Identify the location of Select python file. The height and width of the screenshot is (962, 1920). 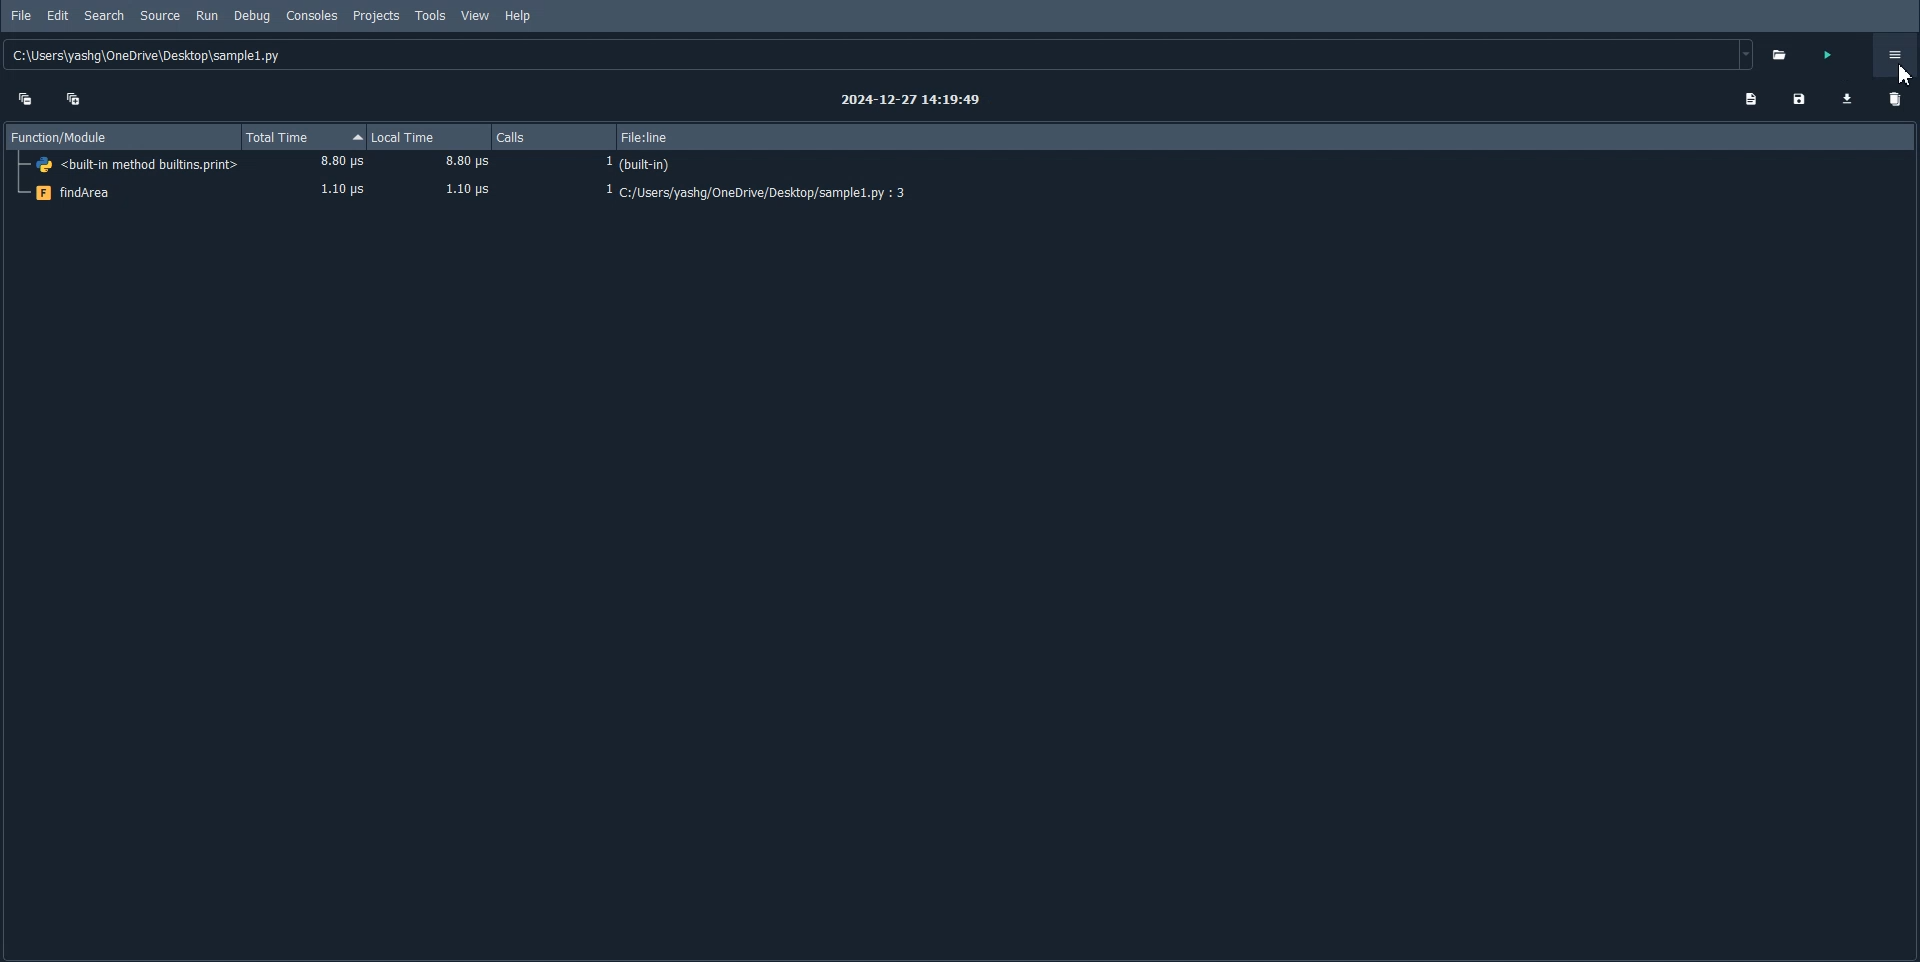
(1783, 54).